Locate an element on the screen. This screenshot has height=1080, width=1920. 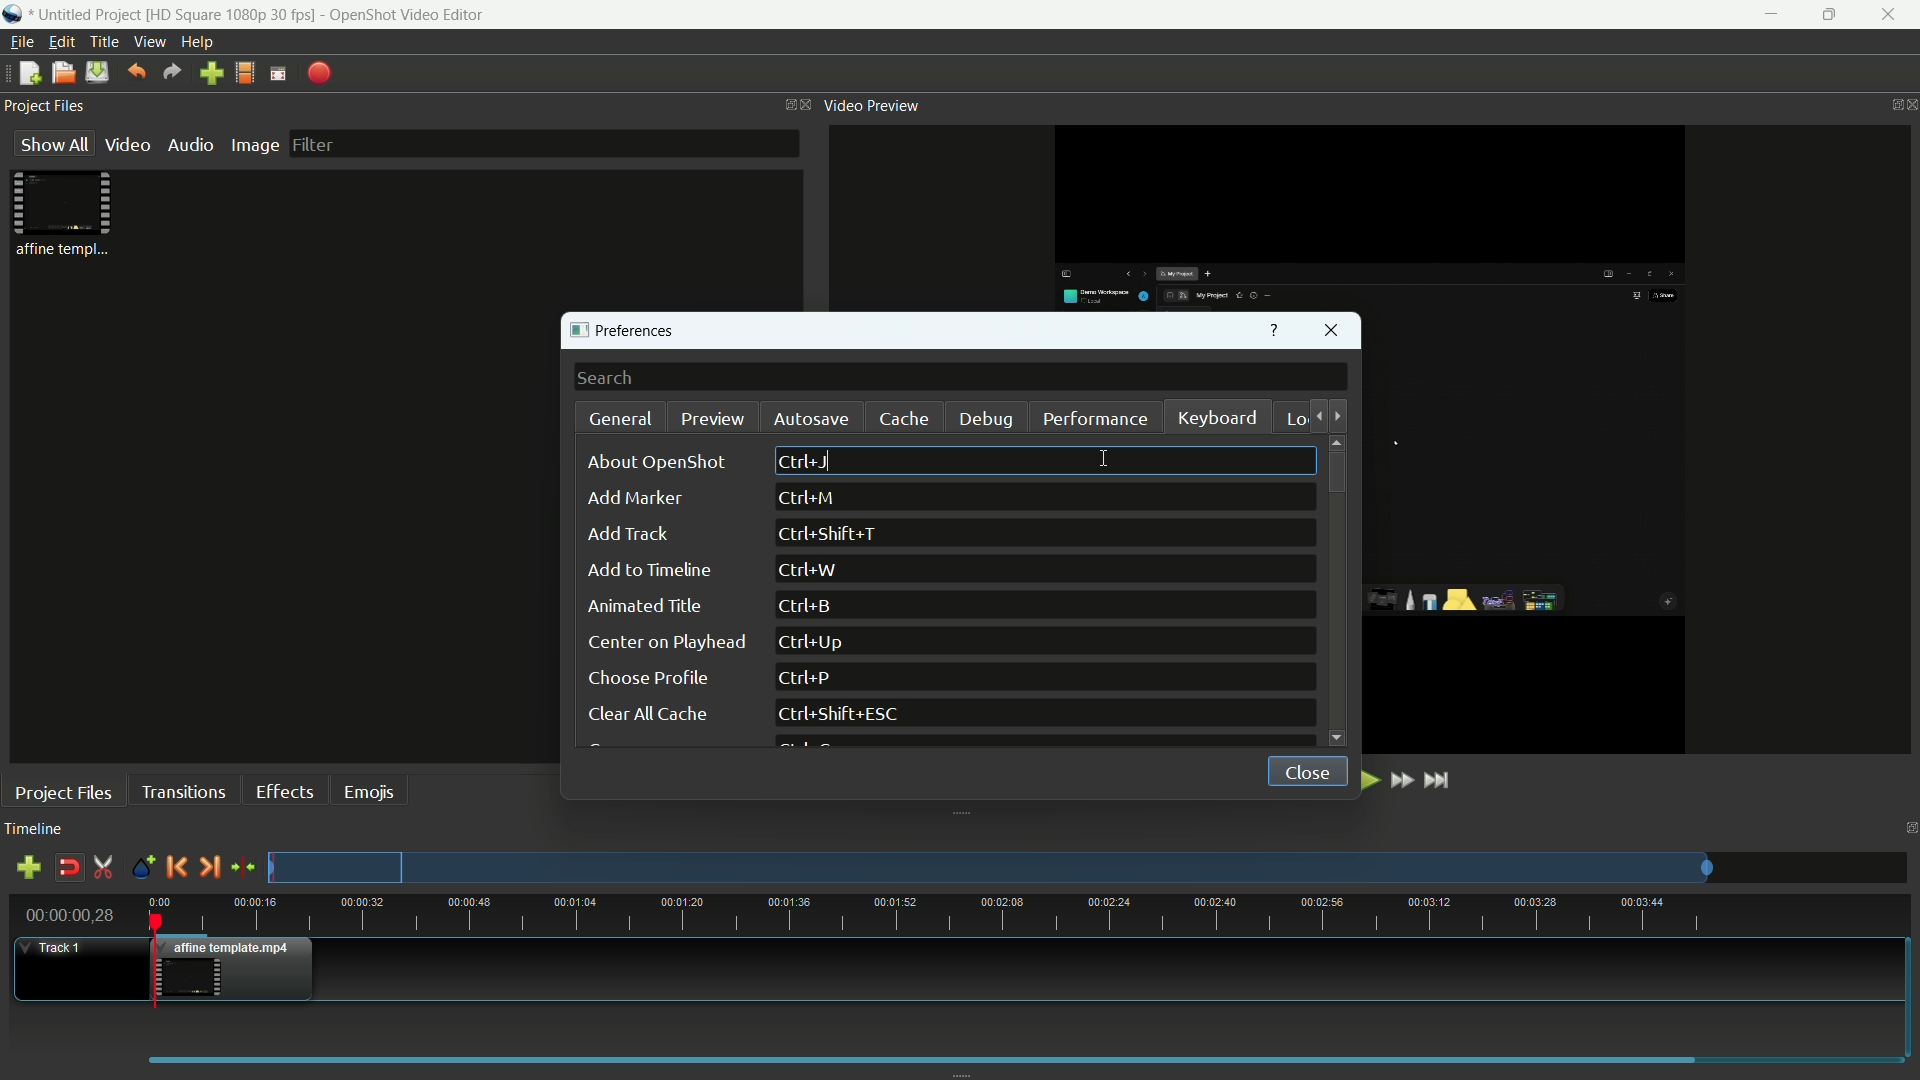
filter bar is located at coordinates (542, 143).